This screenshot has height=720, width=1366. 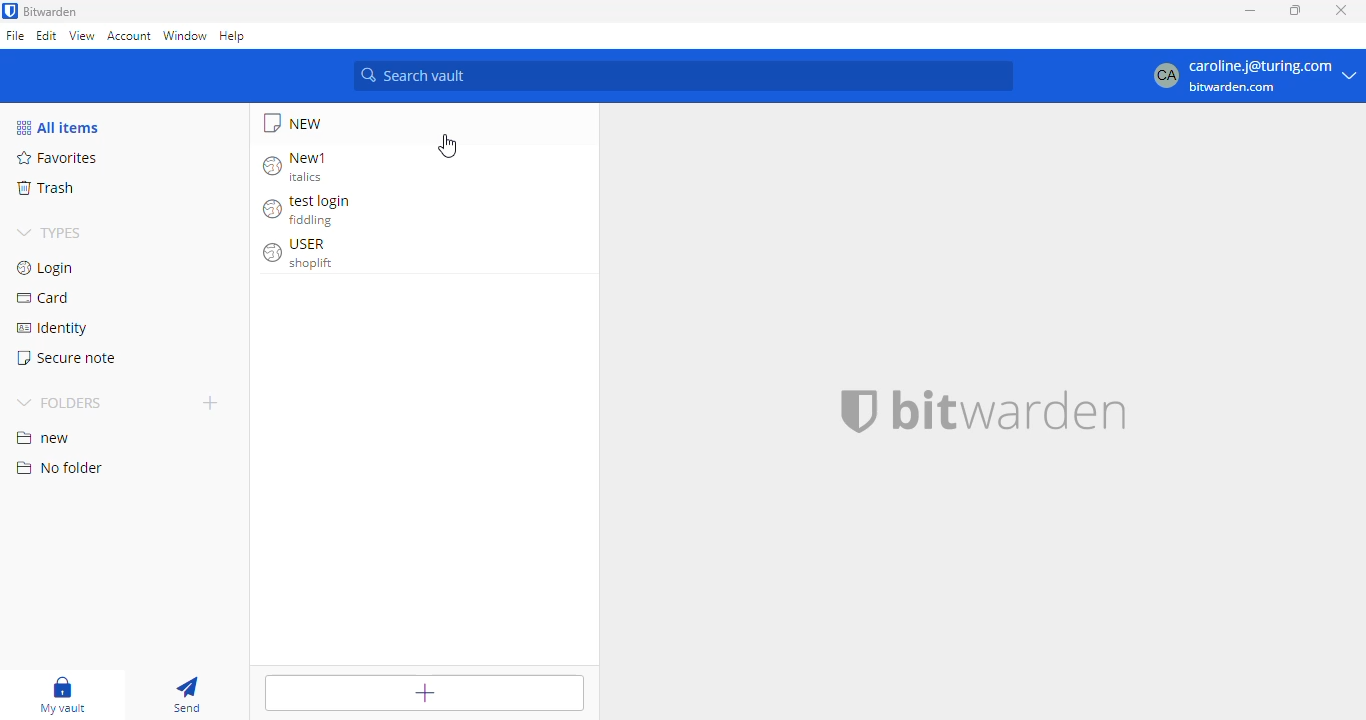 I want to click on favorites, so click(x=61, y=157).